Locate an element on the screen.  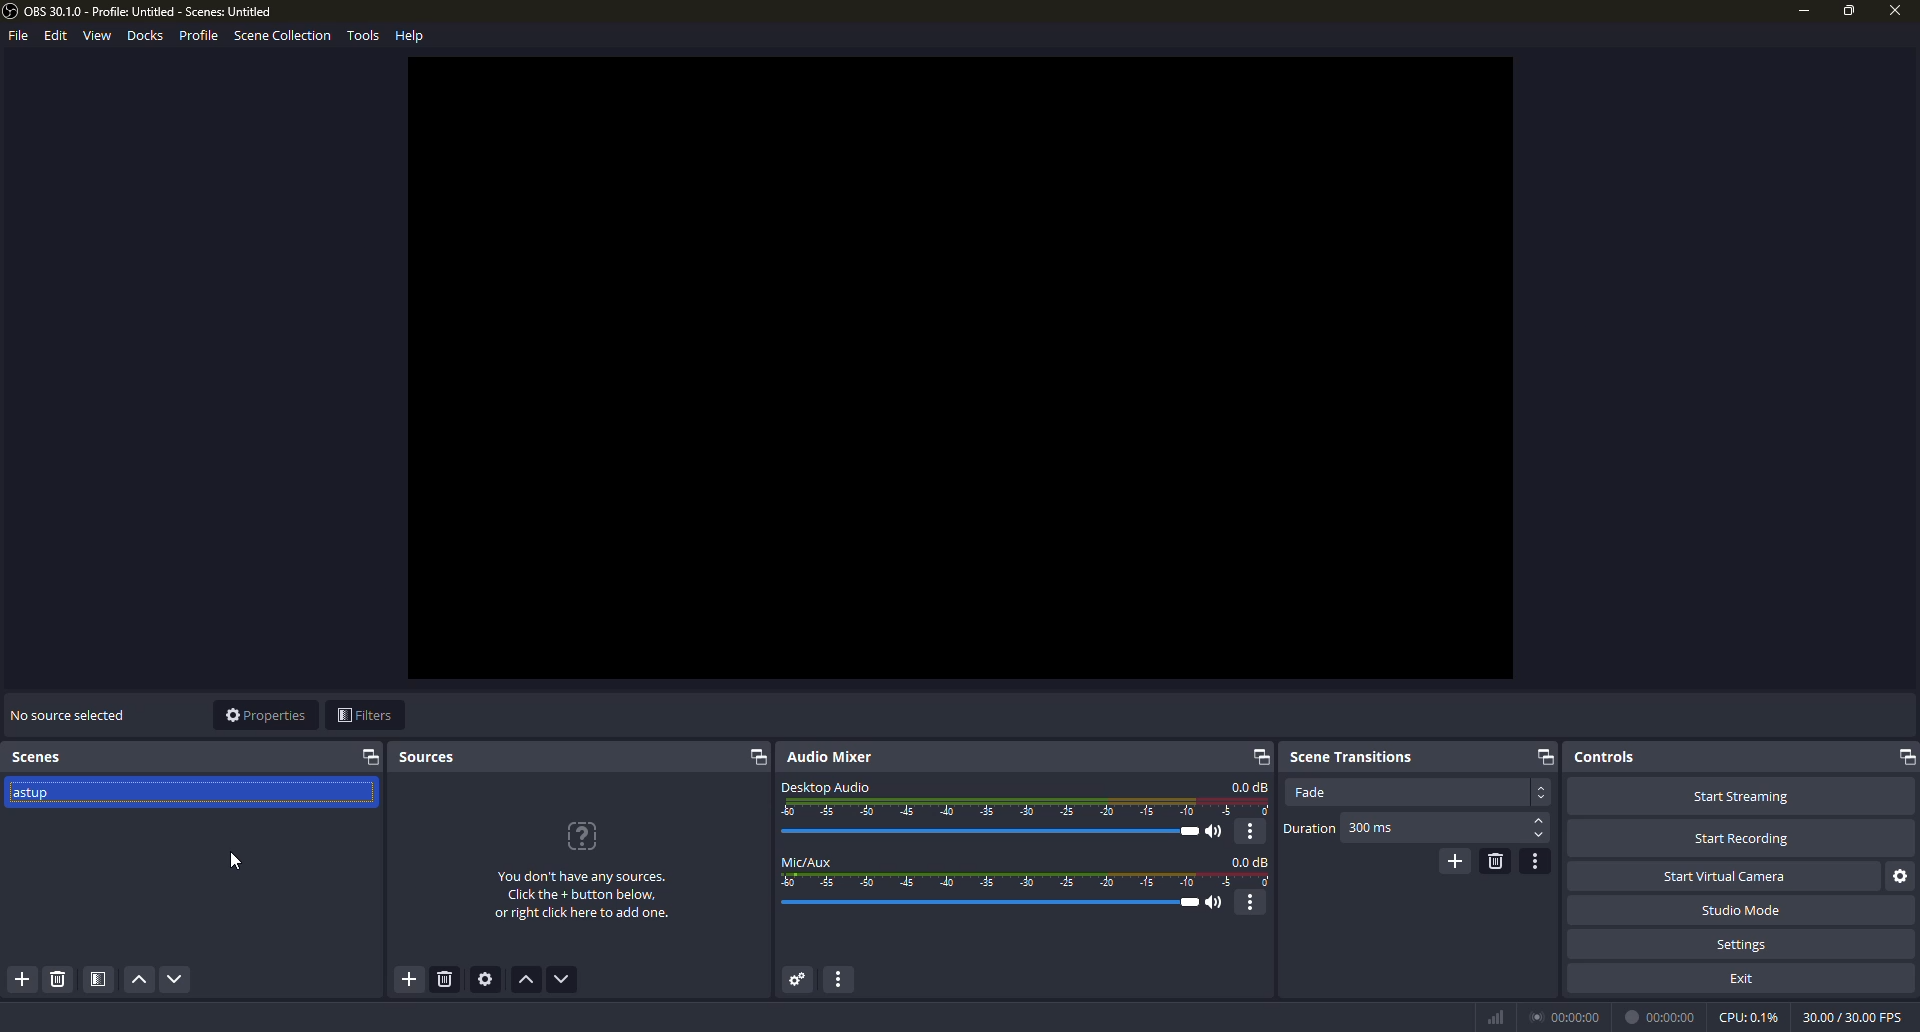
controls is located at coordinates (1605, 756).